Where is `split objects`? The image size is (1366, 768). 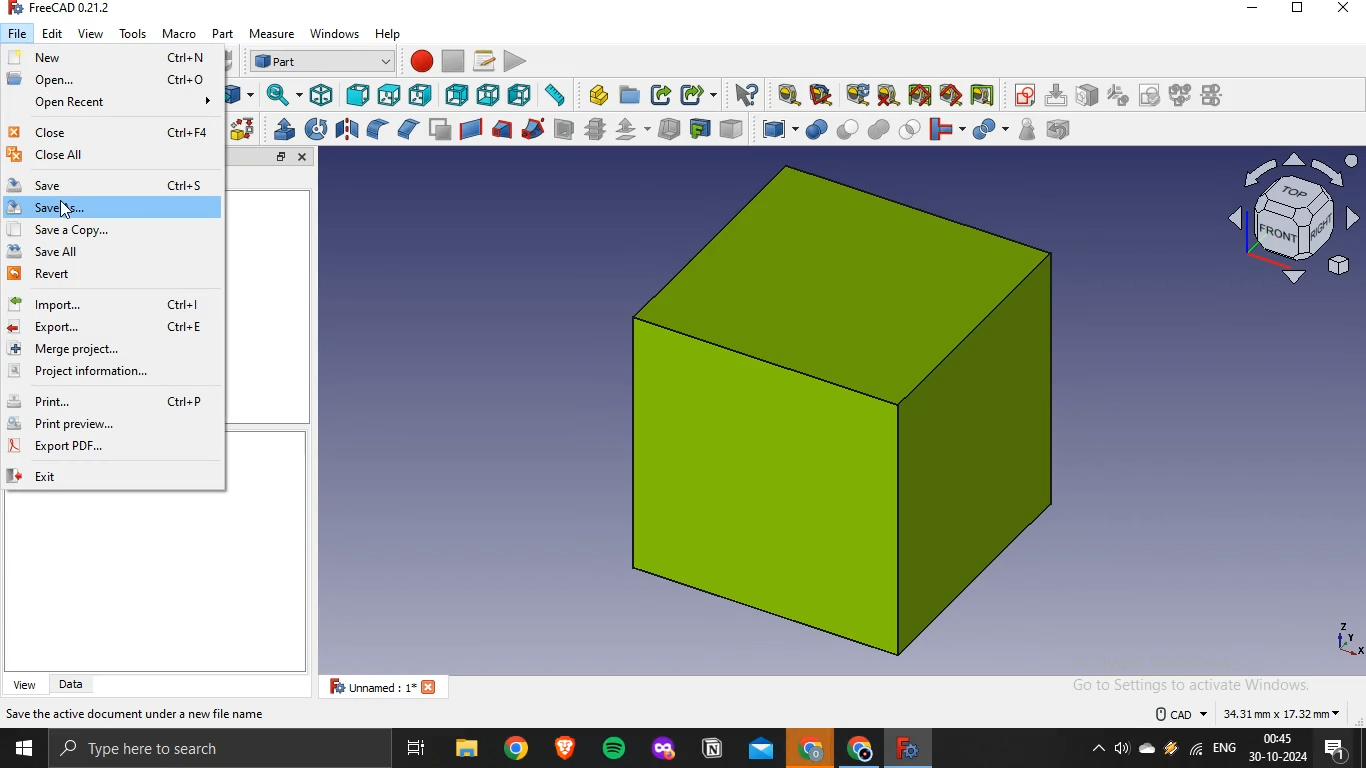 split objects is located at coordinates (989, 128).